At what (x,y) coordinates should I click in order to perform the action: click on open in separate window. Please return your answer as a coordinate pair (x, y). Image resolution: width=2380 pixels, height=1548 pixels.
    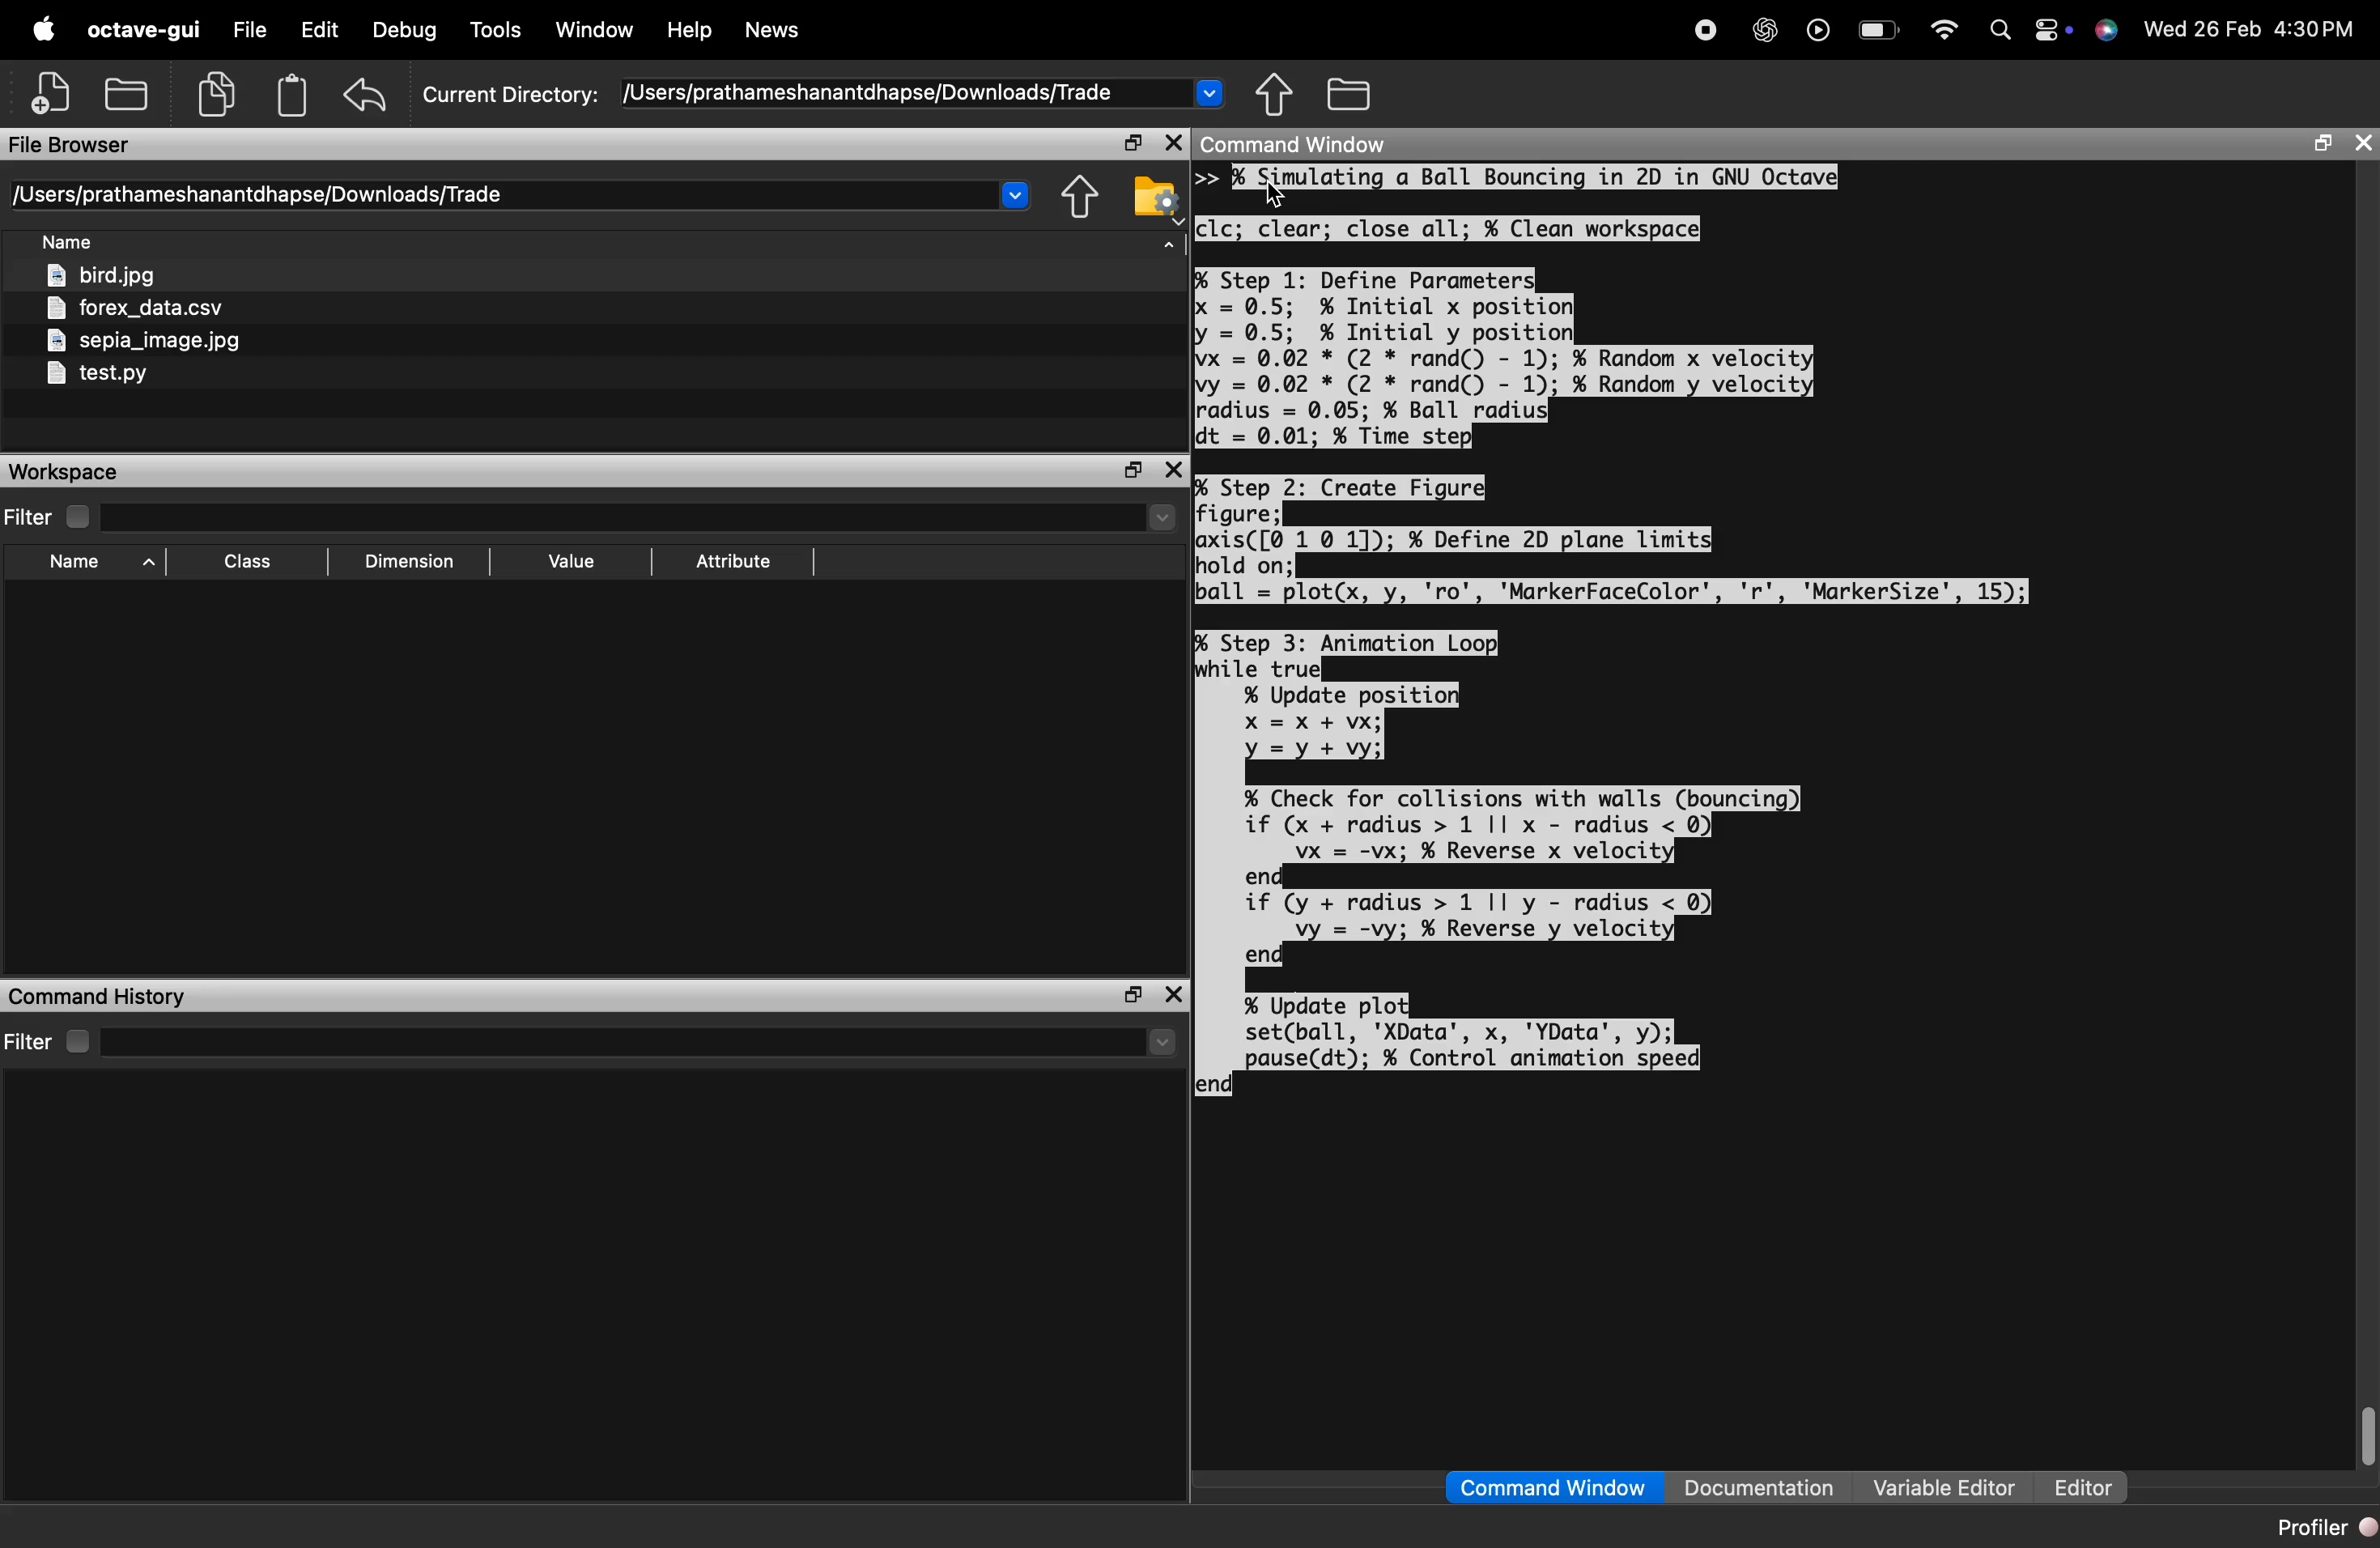
    Looking at the image, I should click on (1132, 994).